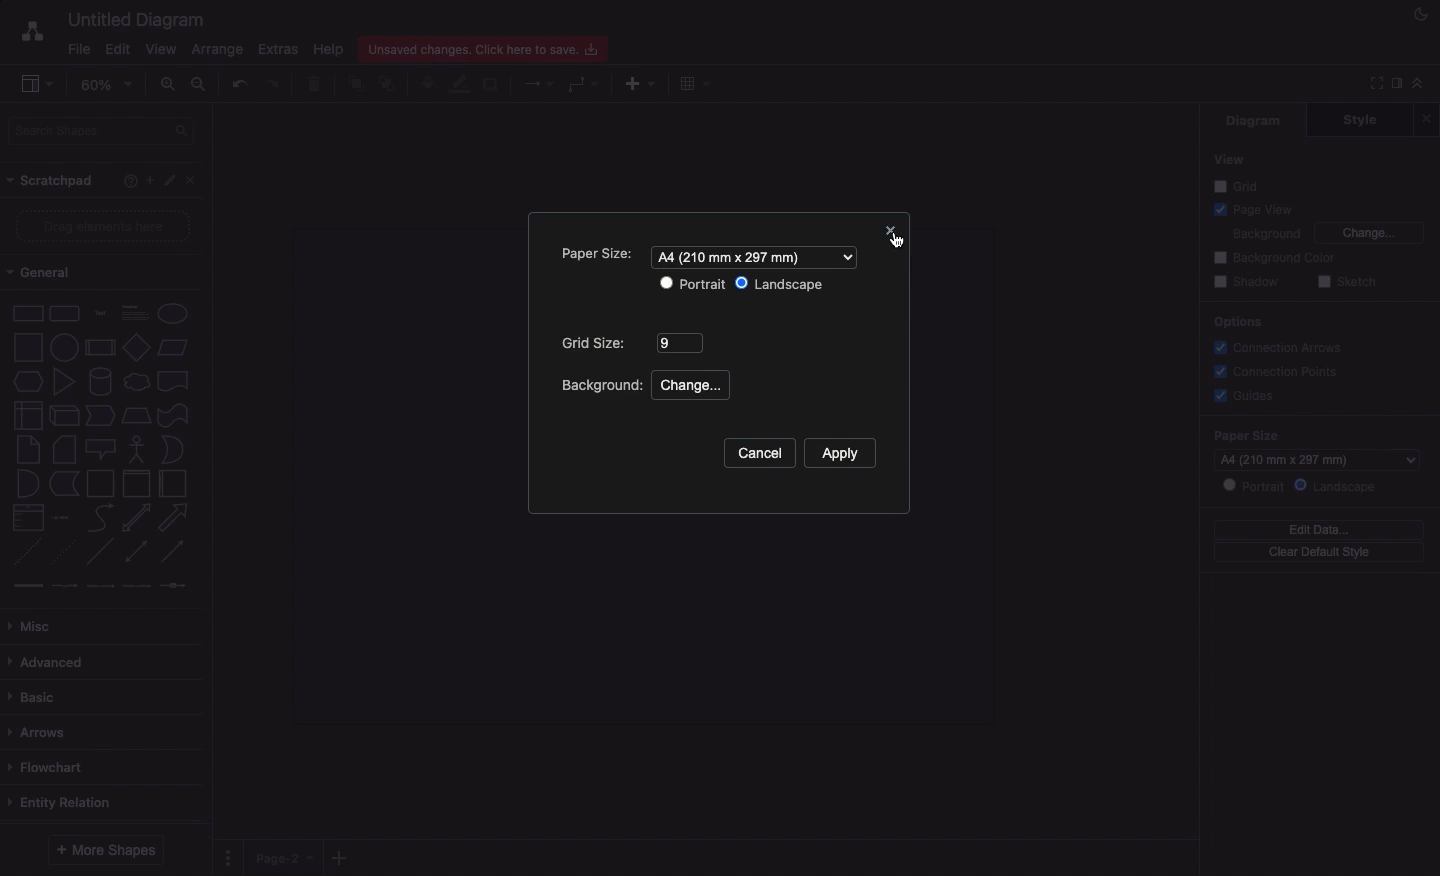 Image resolution: width=1440 pixels, height=876 pixels. I want to click on Close, so click(1426, 119).